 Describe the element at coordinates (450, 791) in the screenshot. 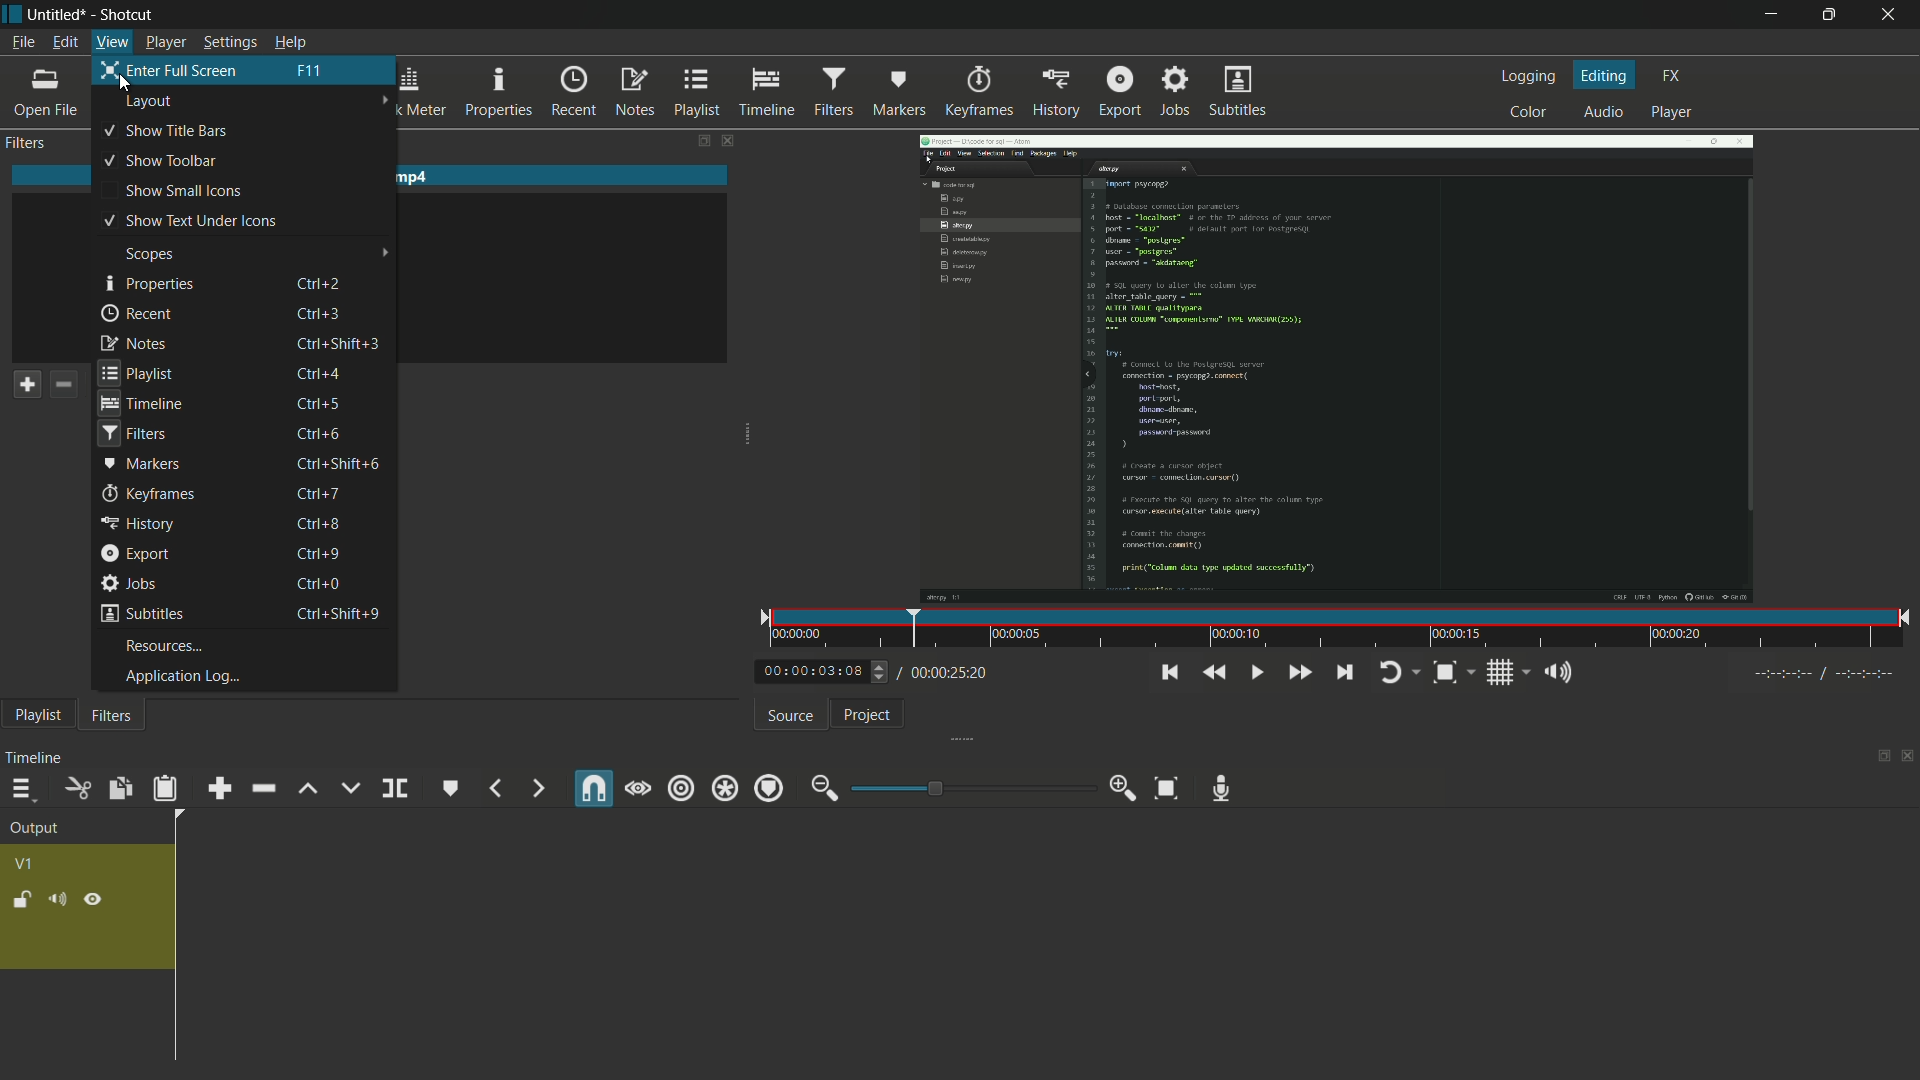

I see `create or edit maker` at that location.